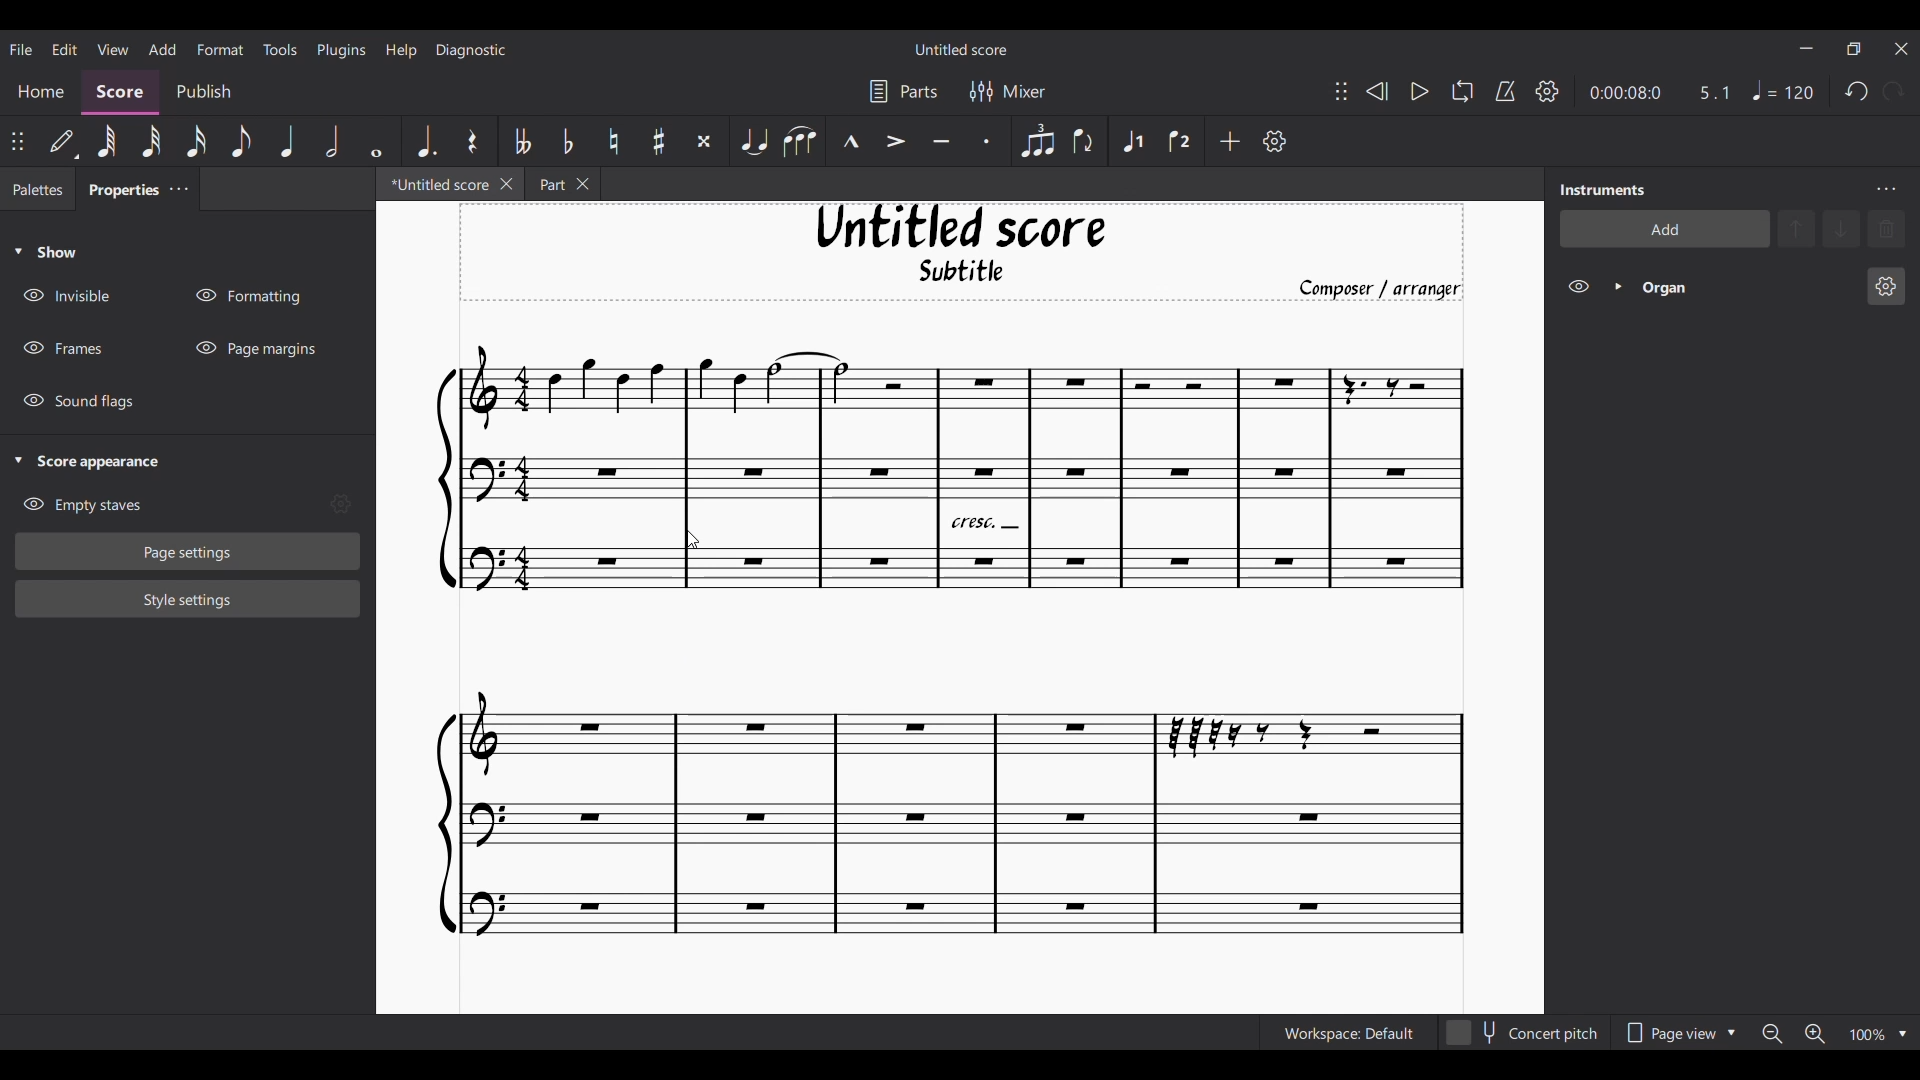 The image size is (1920, 1080). I want to click on Voice 2, so click(1182, 141).